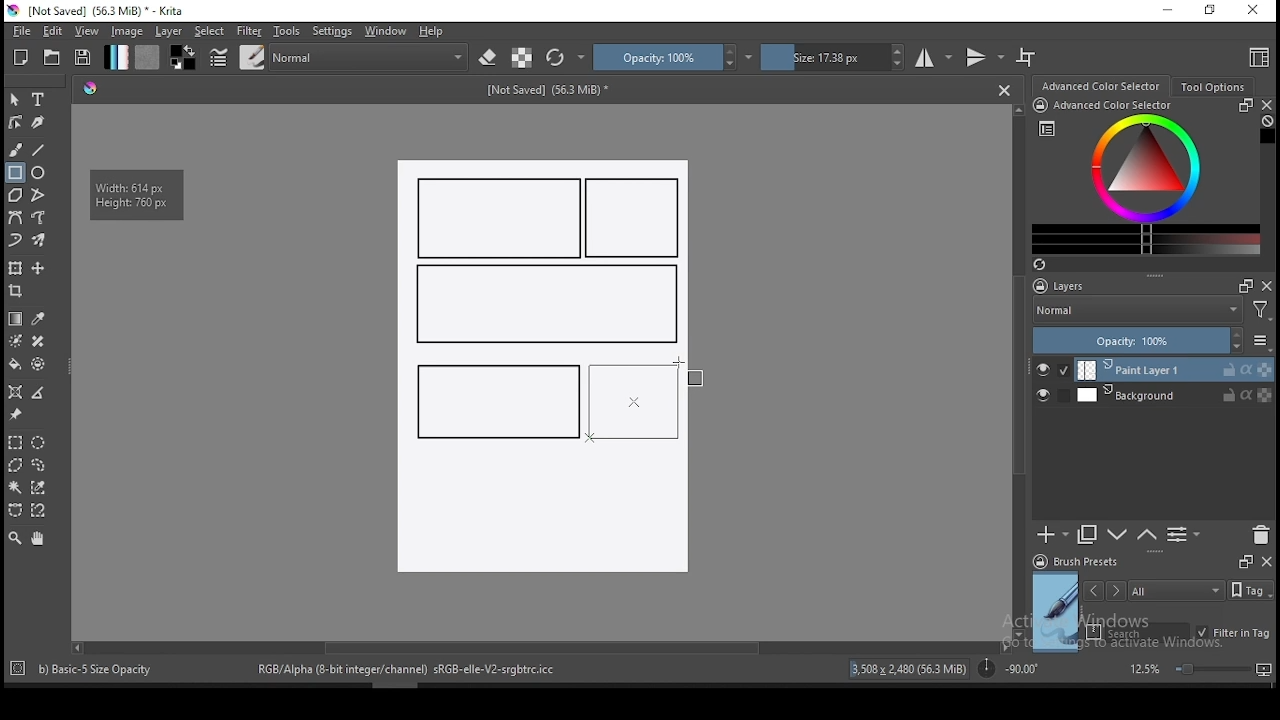 The height and width of the screenshot is (720, 1280). What do you see at coordinates (14, 219) in the screenshot?
I see `bezier curve tool` at bounding box center [14, 219].